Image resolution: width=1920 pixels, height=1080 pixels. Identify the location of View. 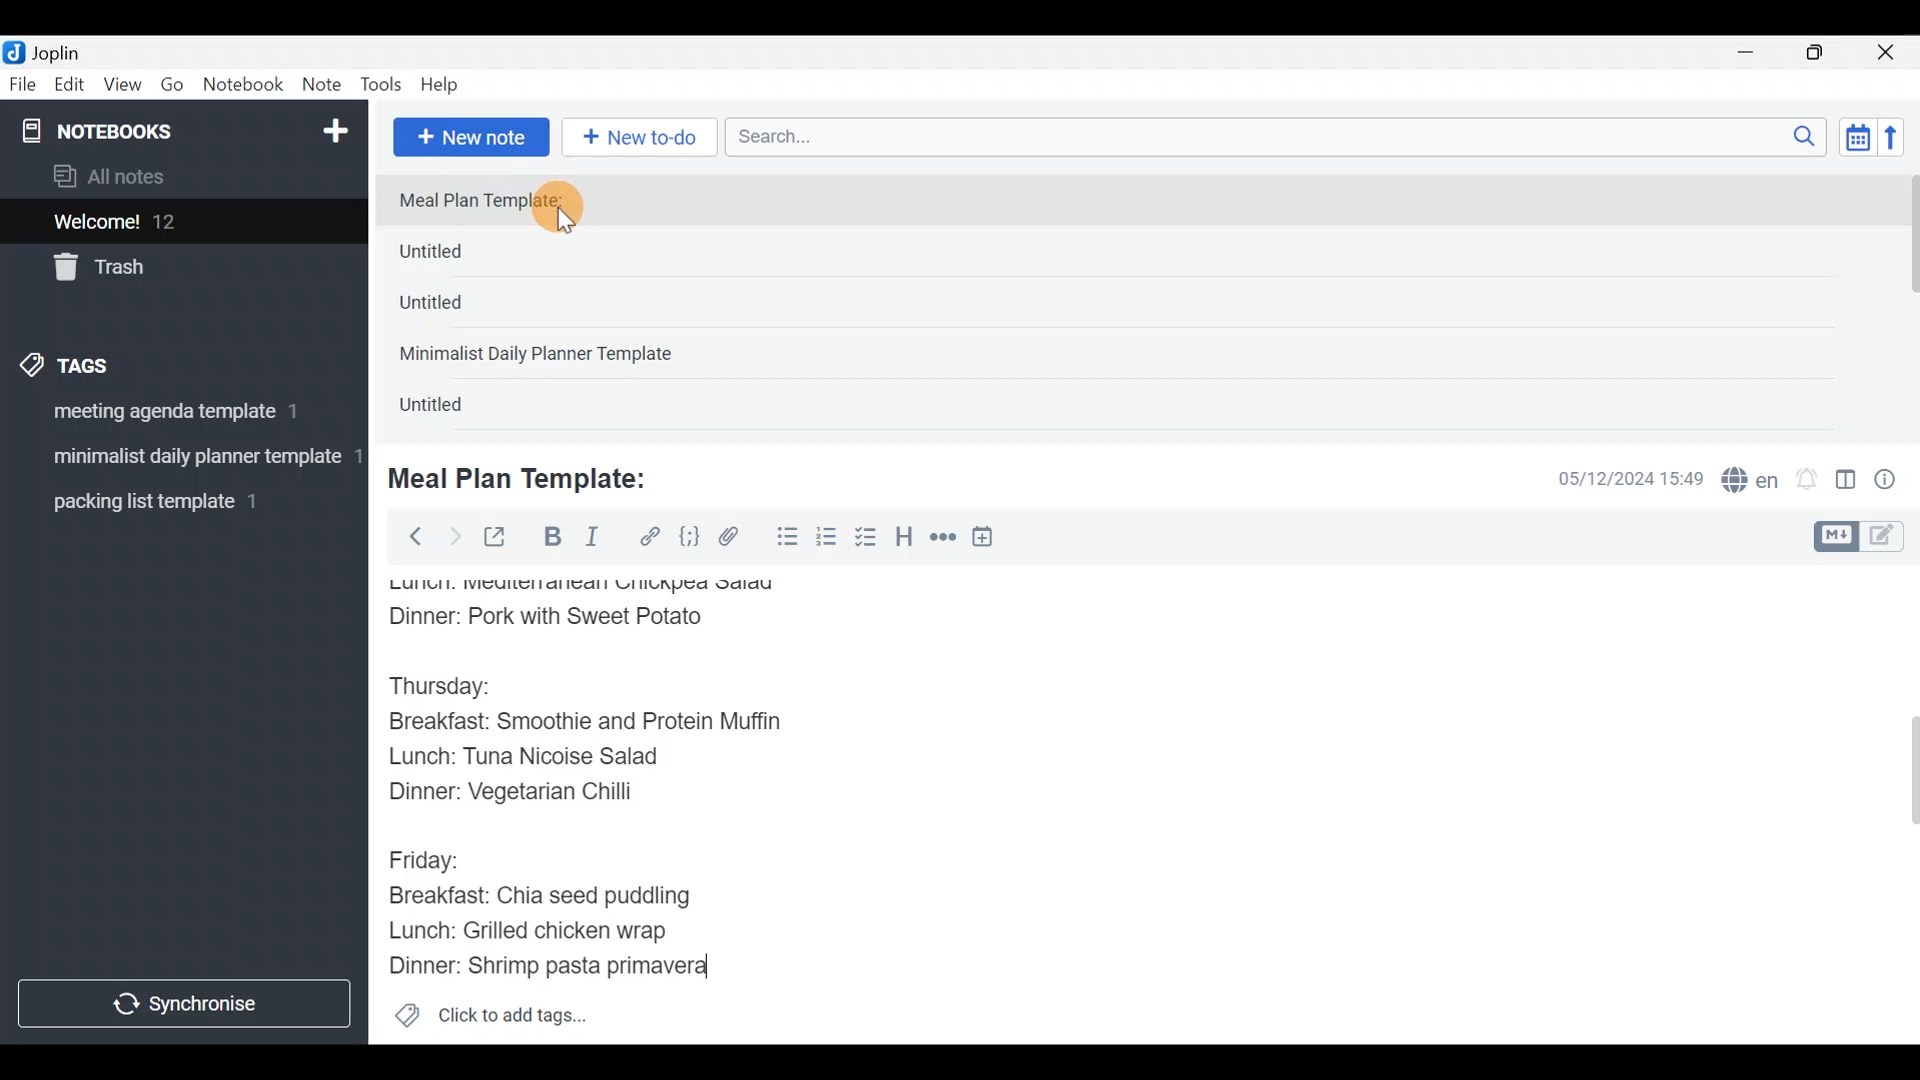
(122, 88).